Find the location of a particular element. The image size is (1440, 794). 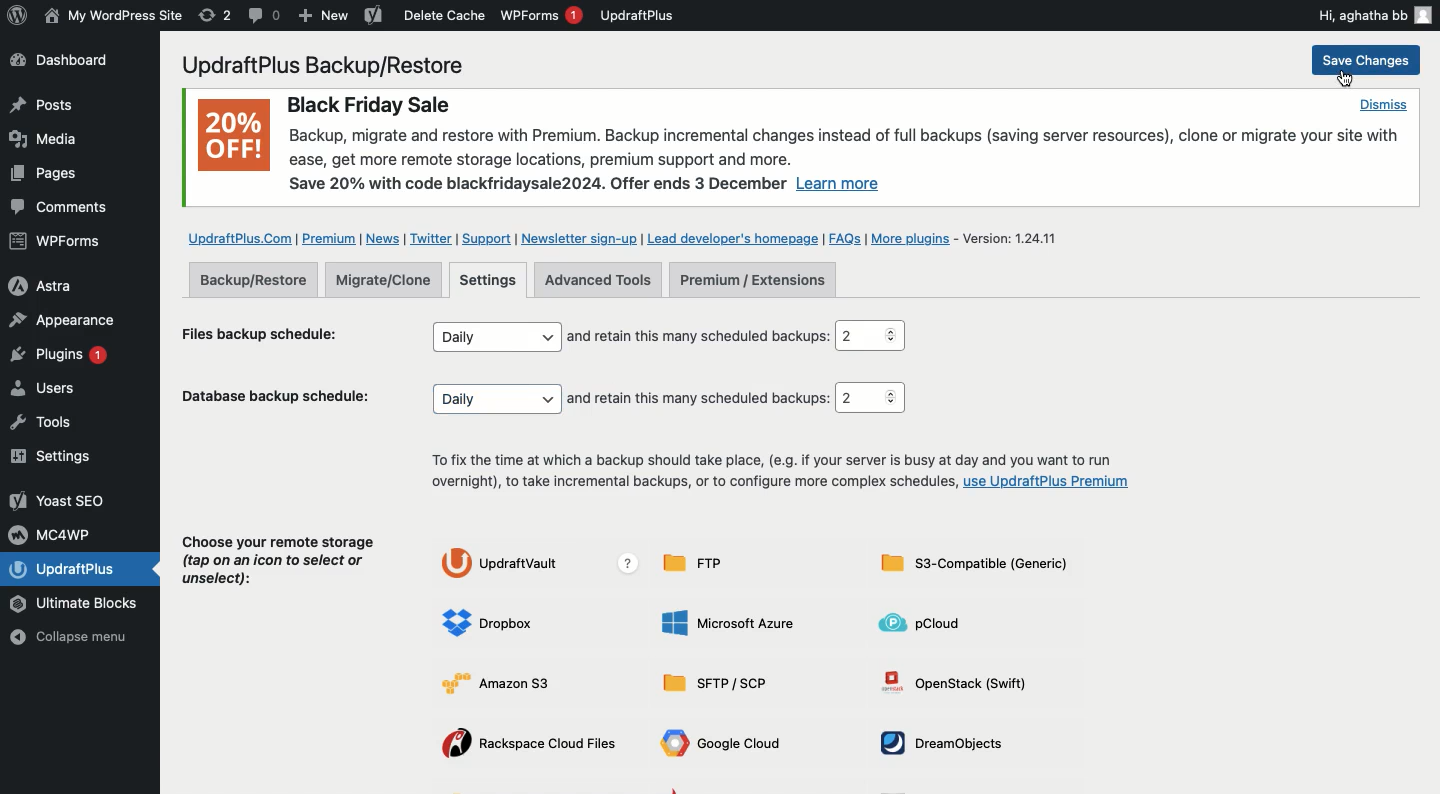

2 is located at coordinates (869, 398).